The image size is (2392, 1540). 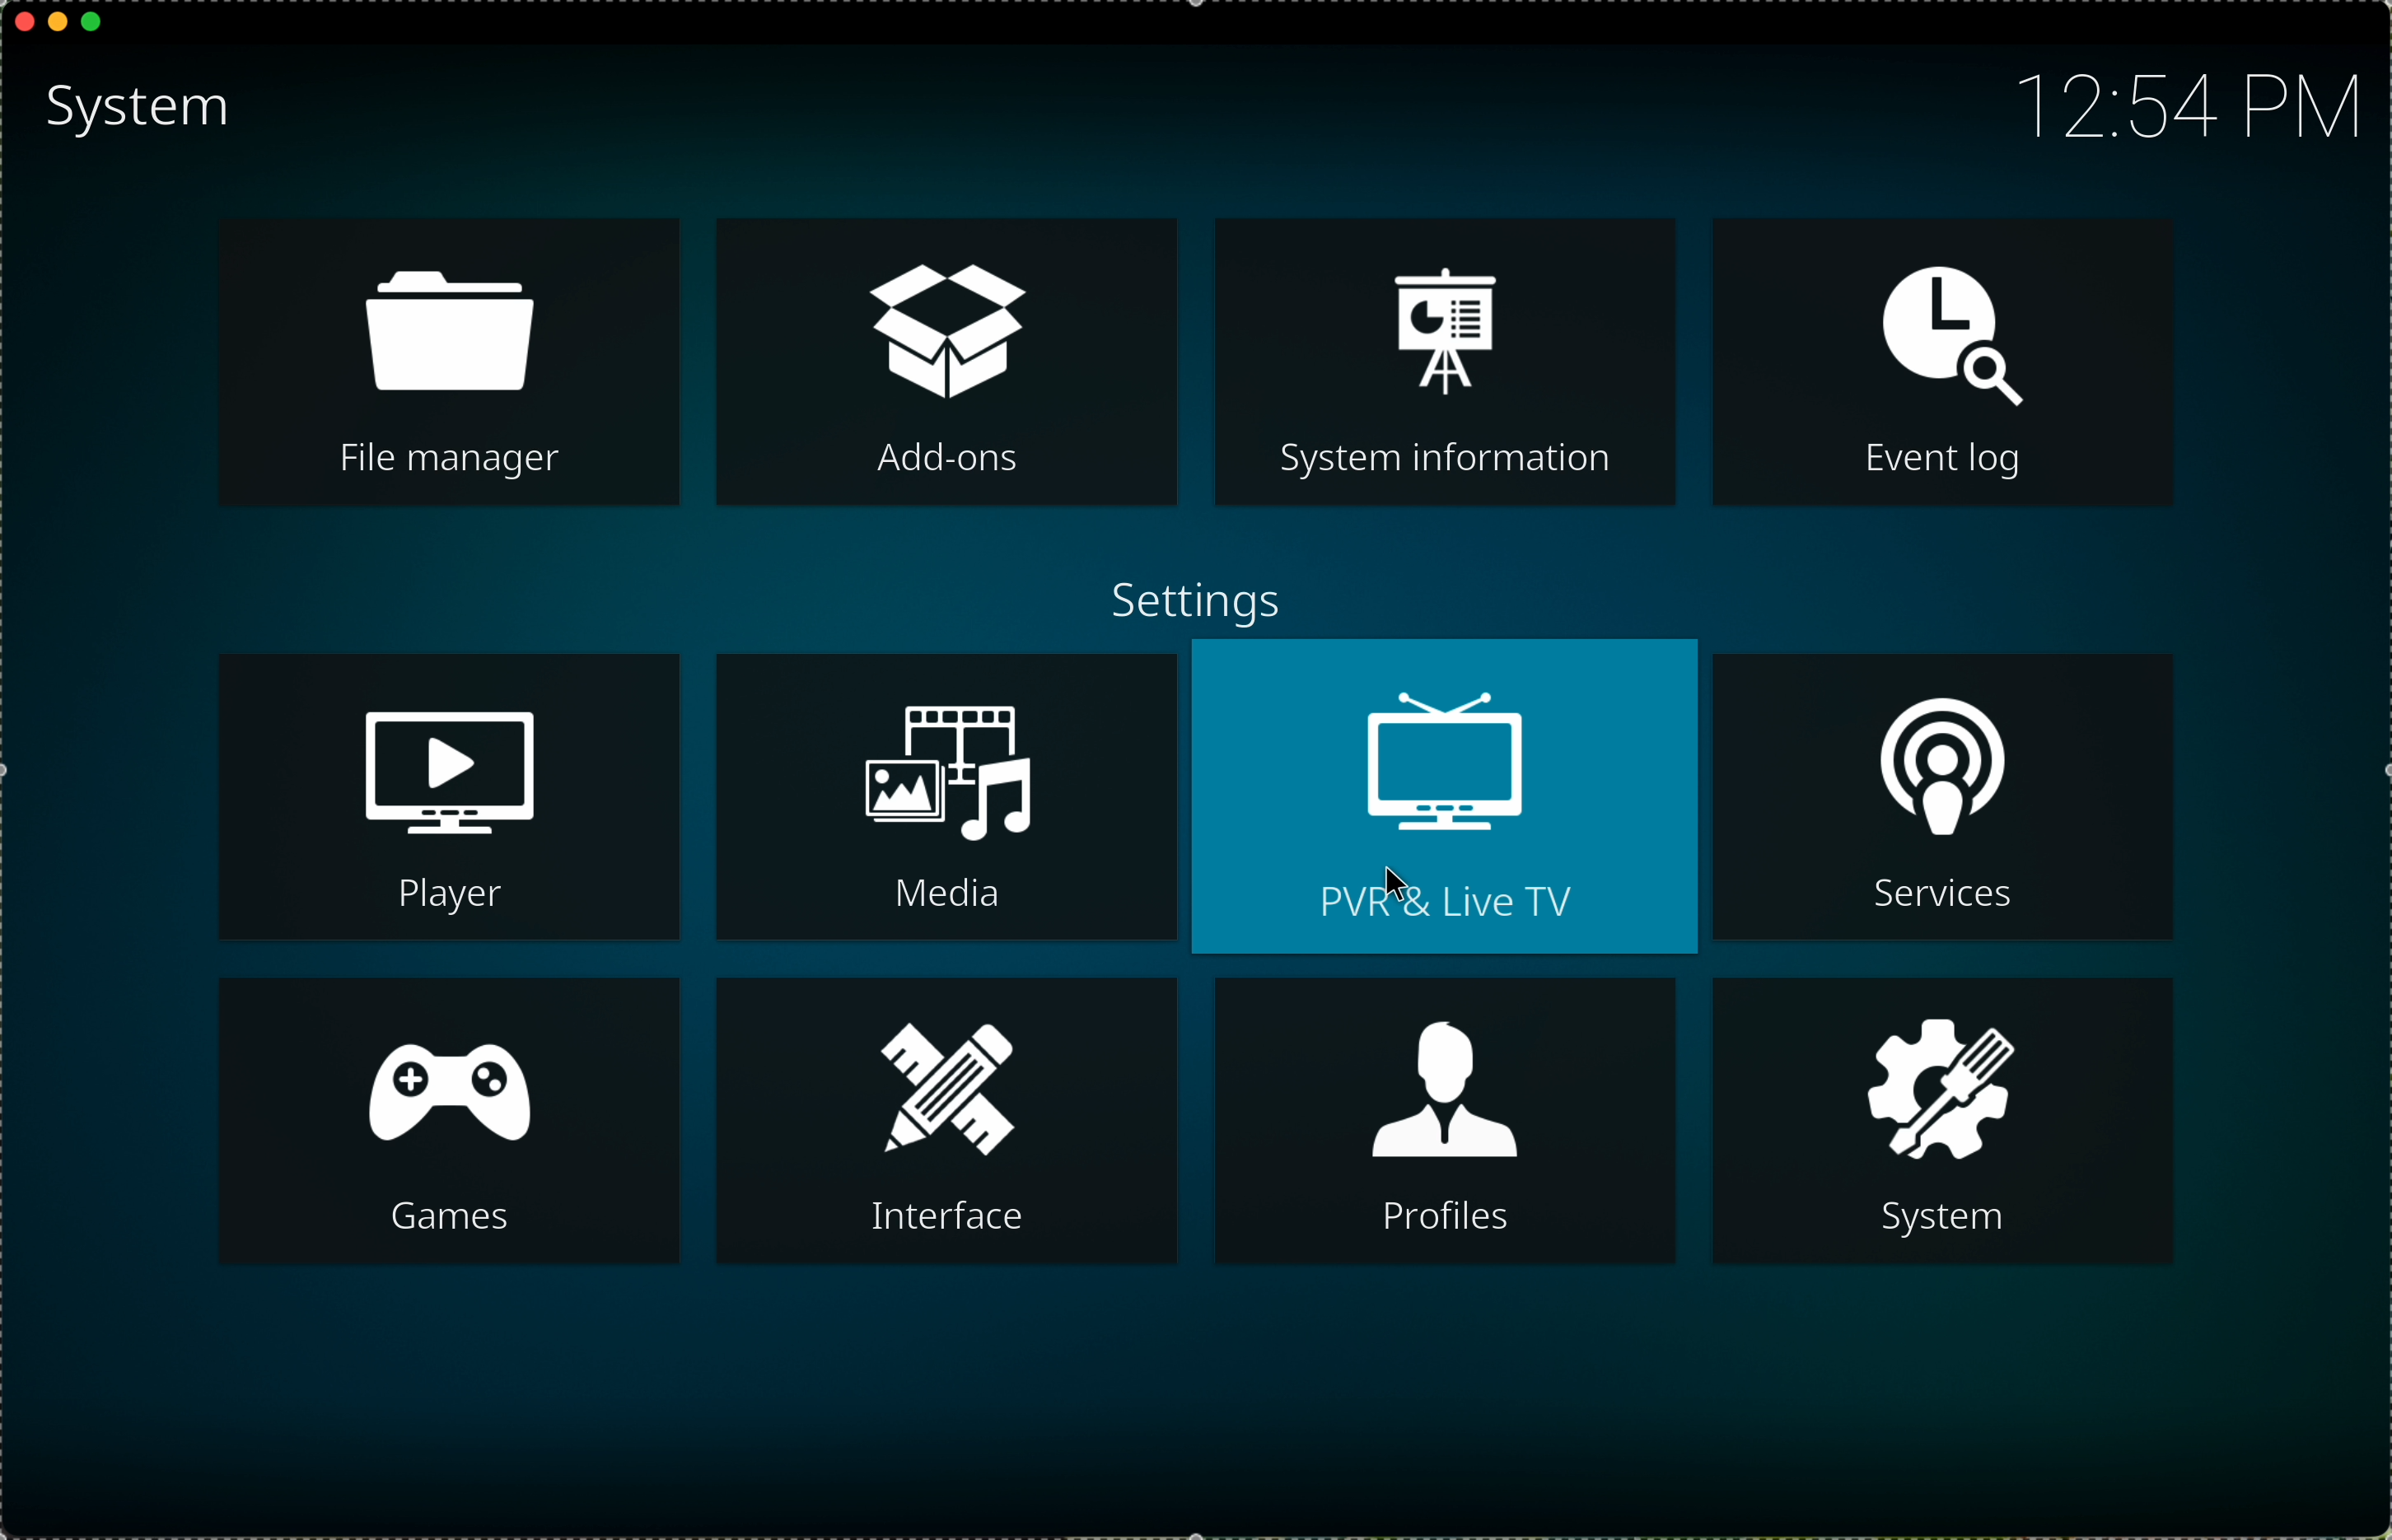 What do you see at coordinates (952, 1119) in the screenshot?
I see `interface option` at bounding box center [952, 1119].